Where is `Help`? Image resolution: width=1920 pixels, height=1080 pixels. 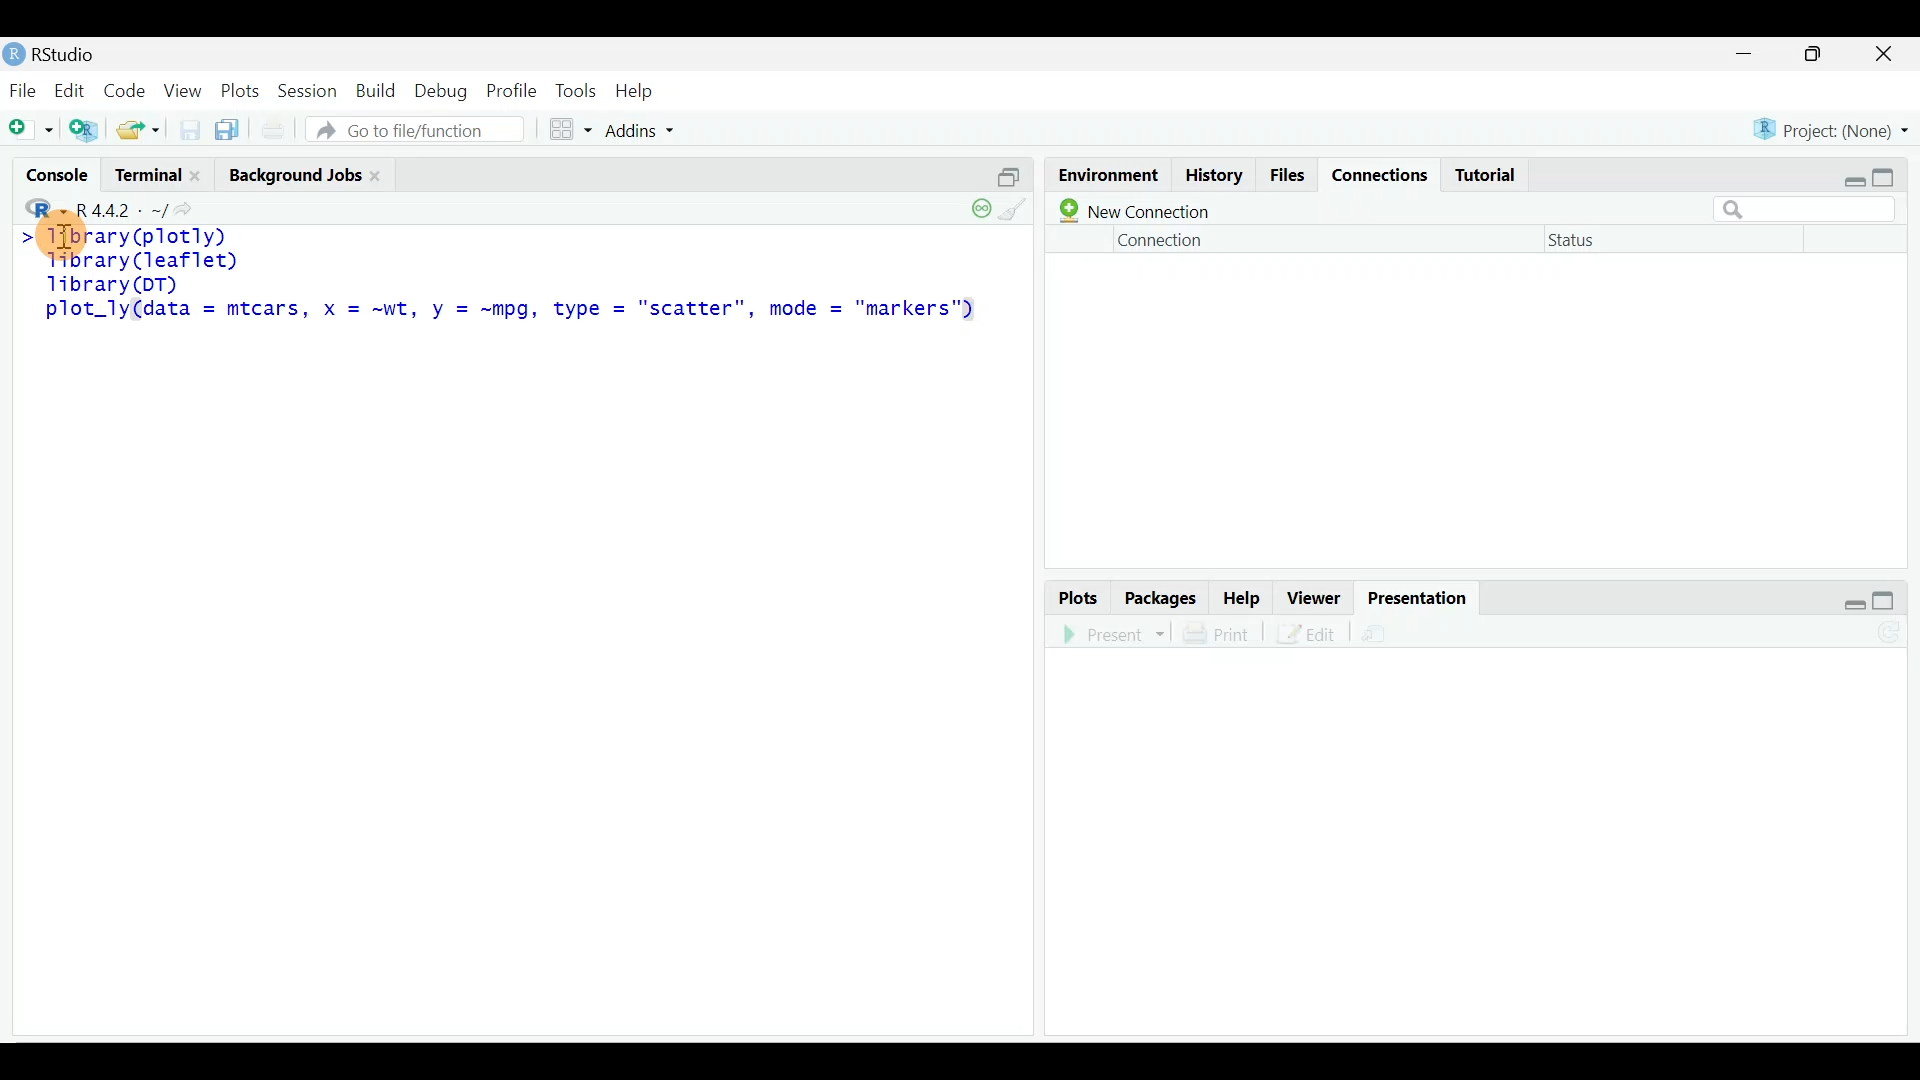
Help is located at coordinates (636, 87).